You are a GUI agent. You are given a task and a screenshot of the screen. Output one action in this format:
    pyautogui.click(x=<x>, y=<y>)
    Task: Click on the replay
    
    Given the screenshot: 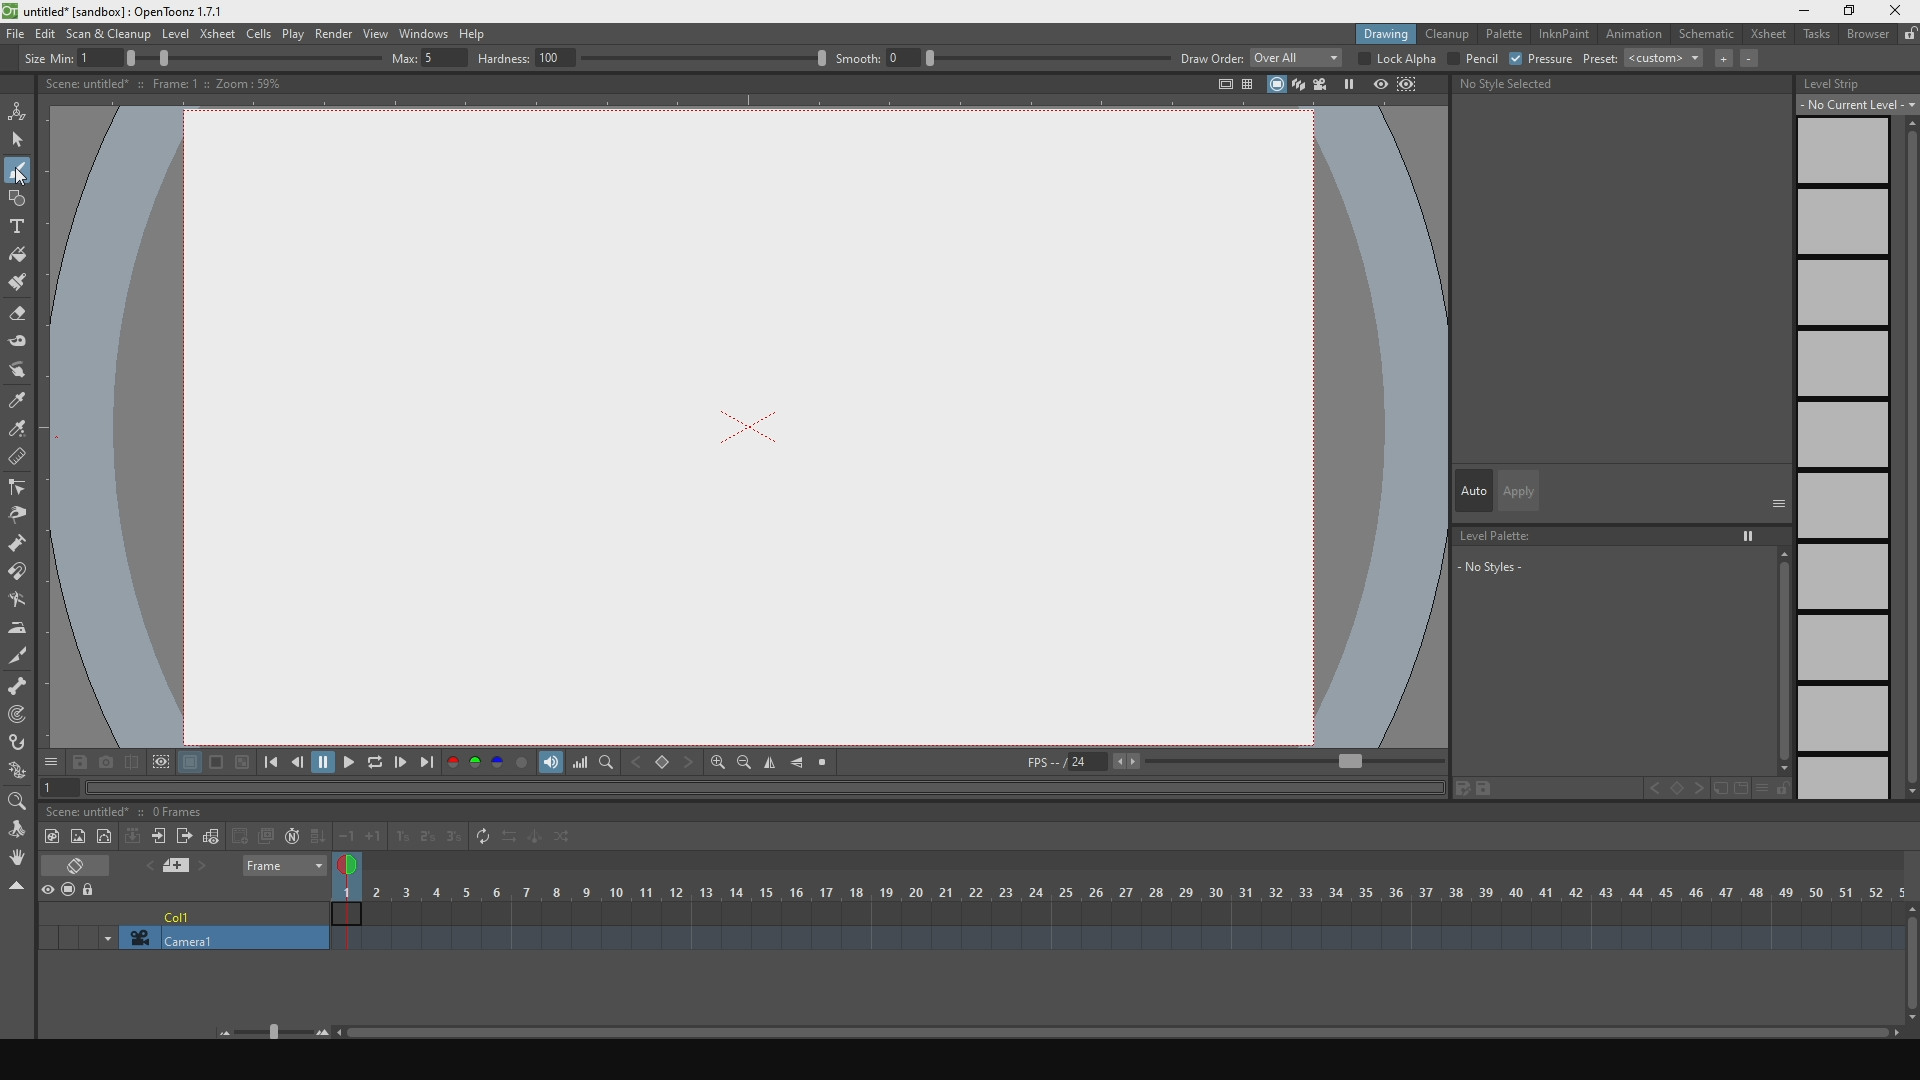 What is the action you would take?
    pyautogui.click(x=378, y=767)
    